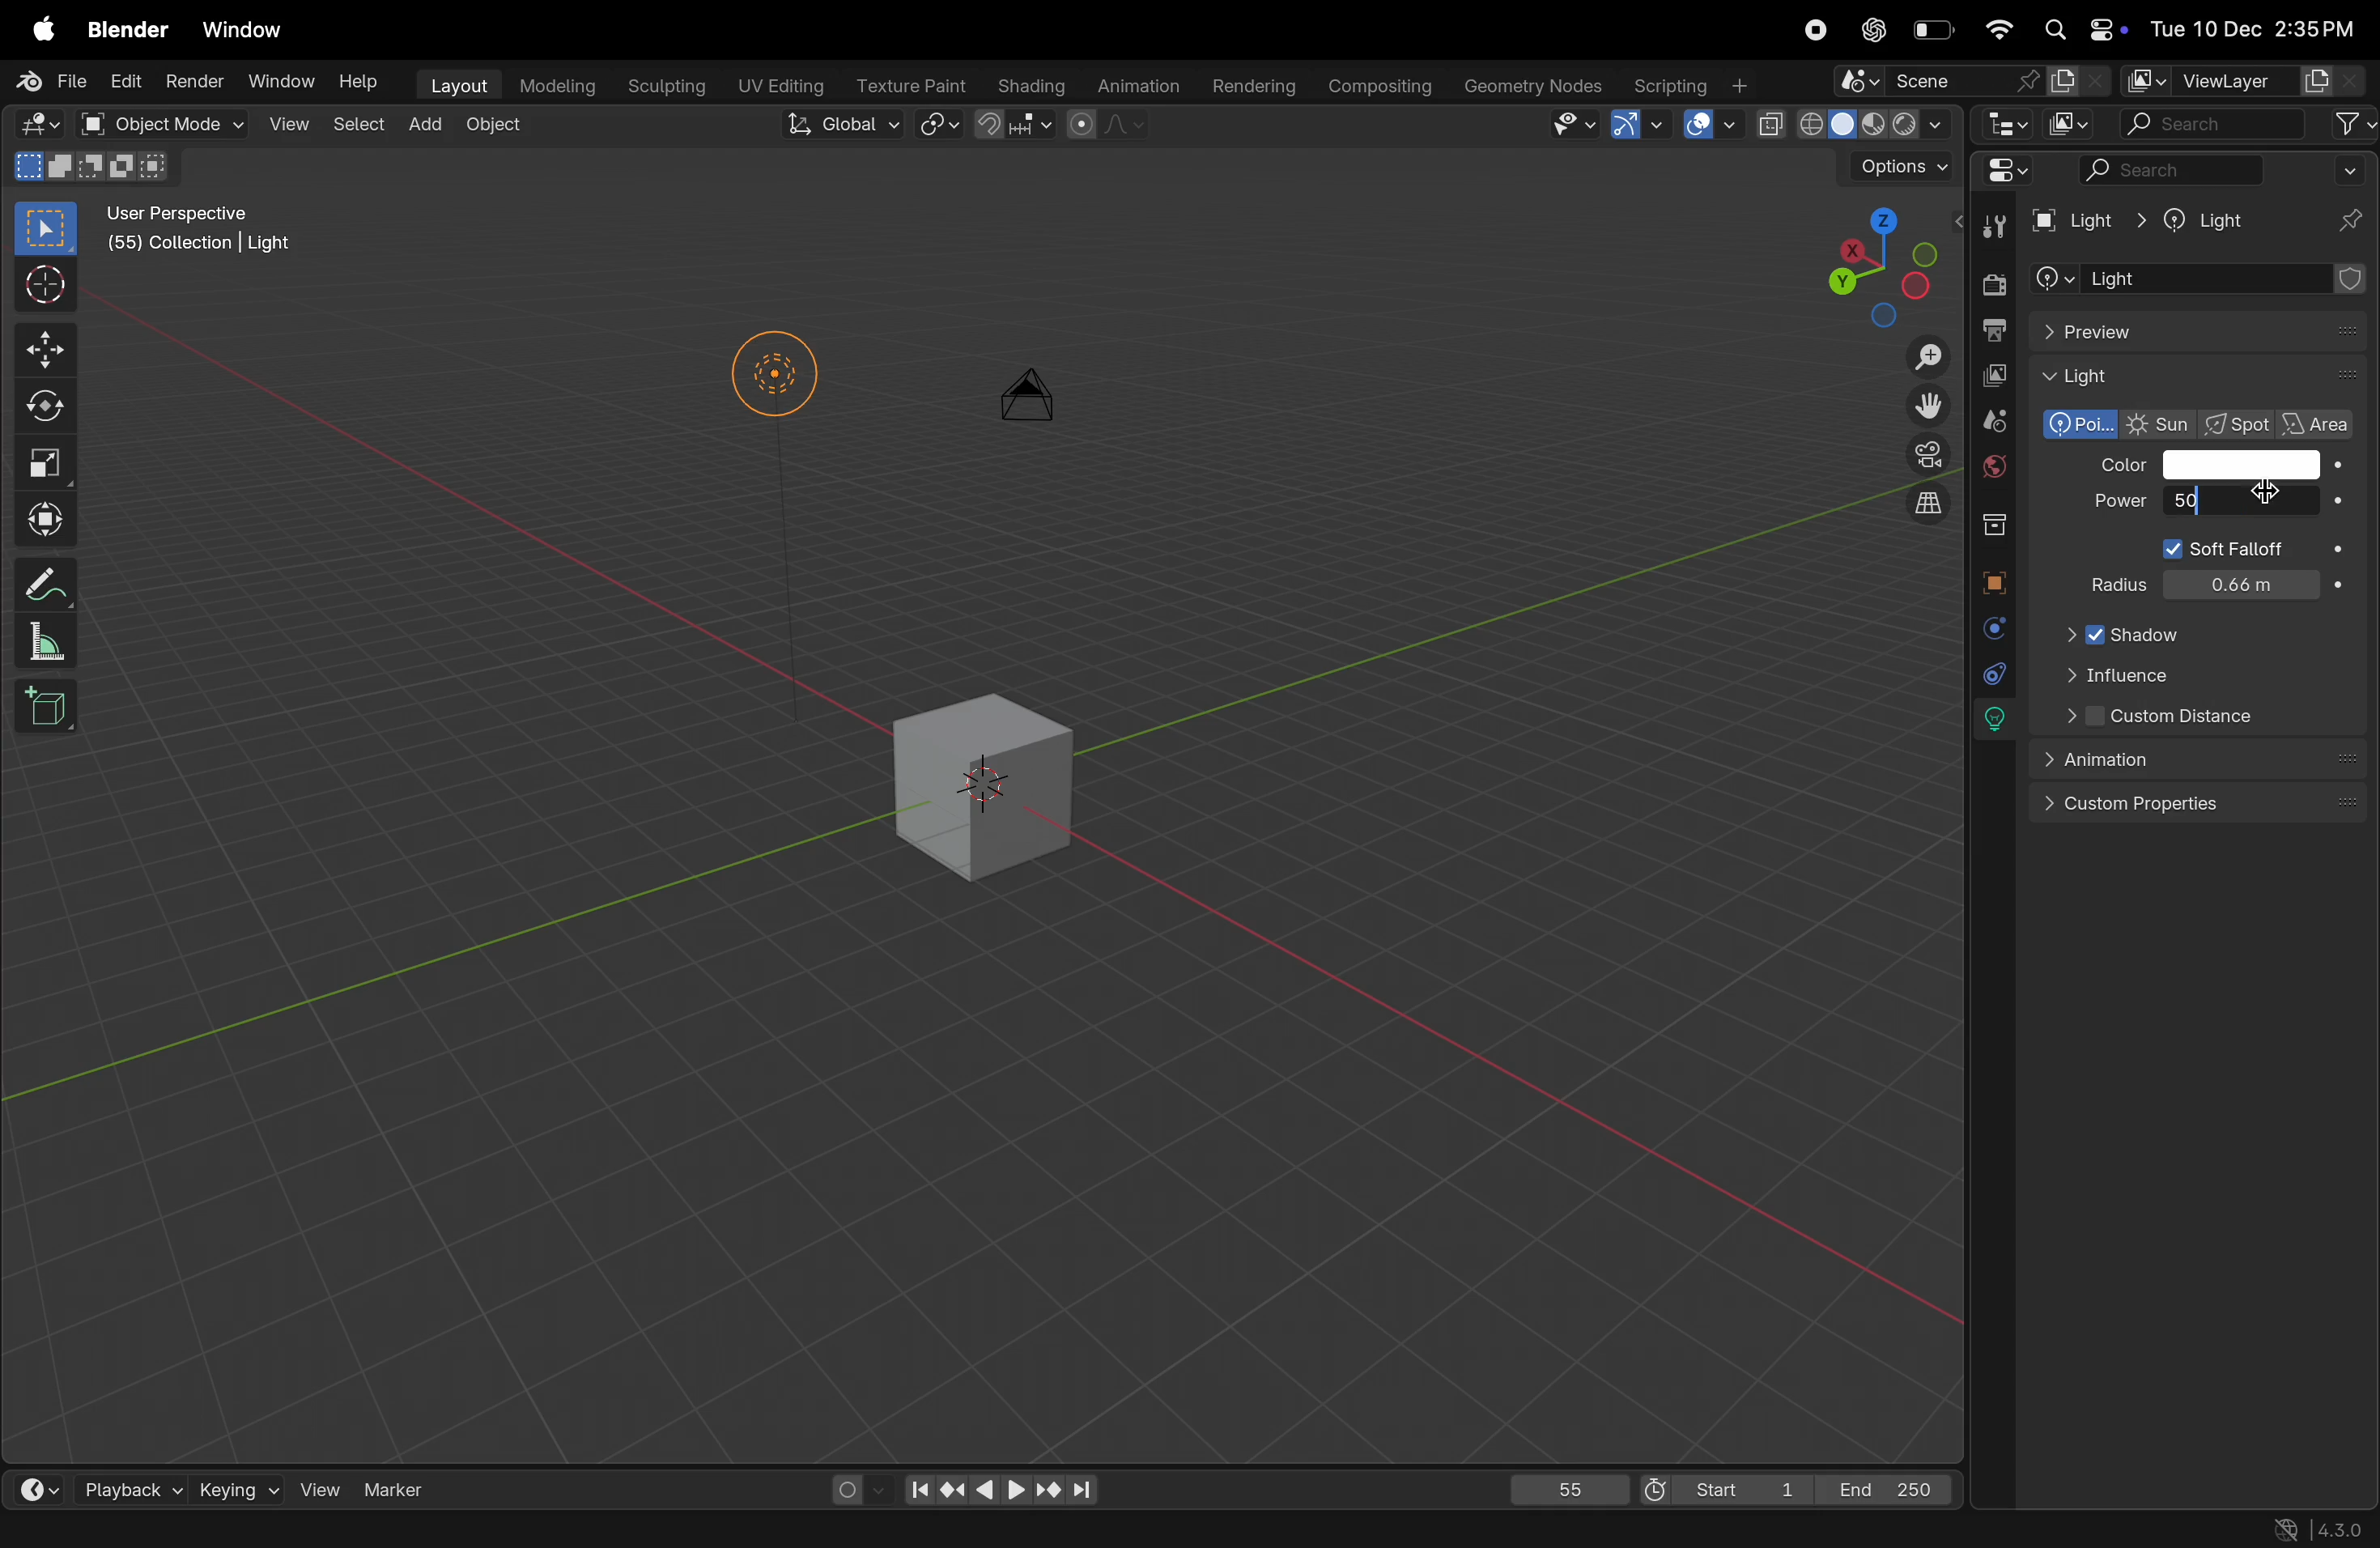 The image size is (2380, 1548). I want to click on search, so click(2215, 123).